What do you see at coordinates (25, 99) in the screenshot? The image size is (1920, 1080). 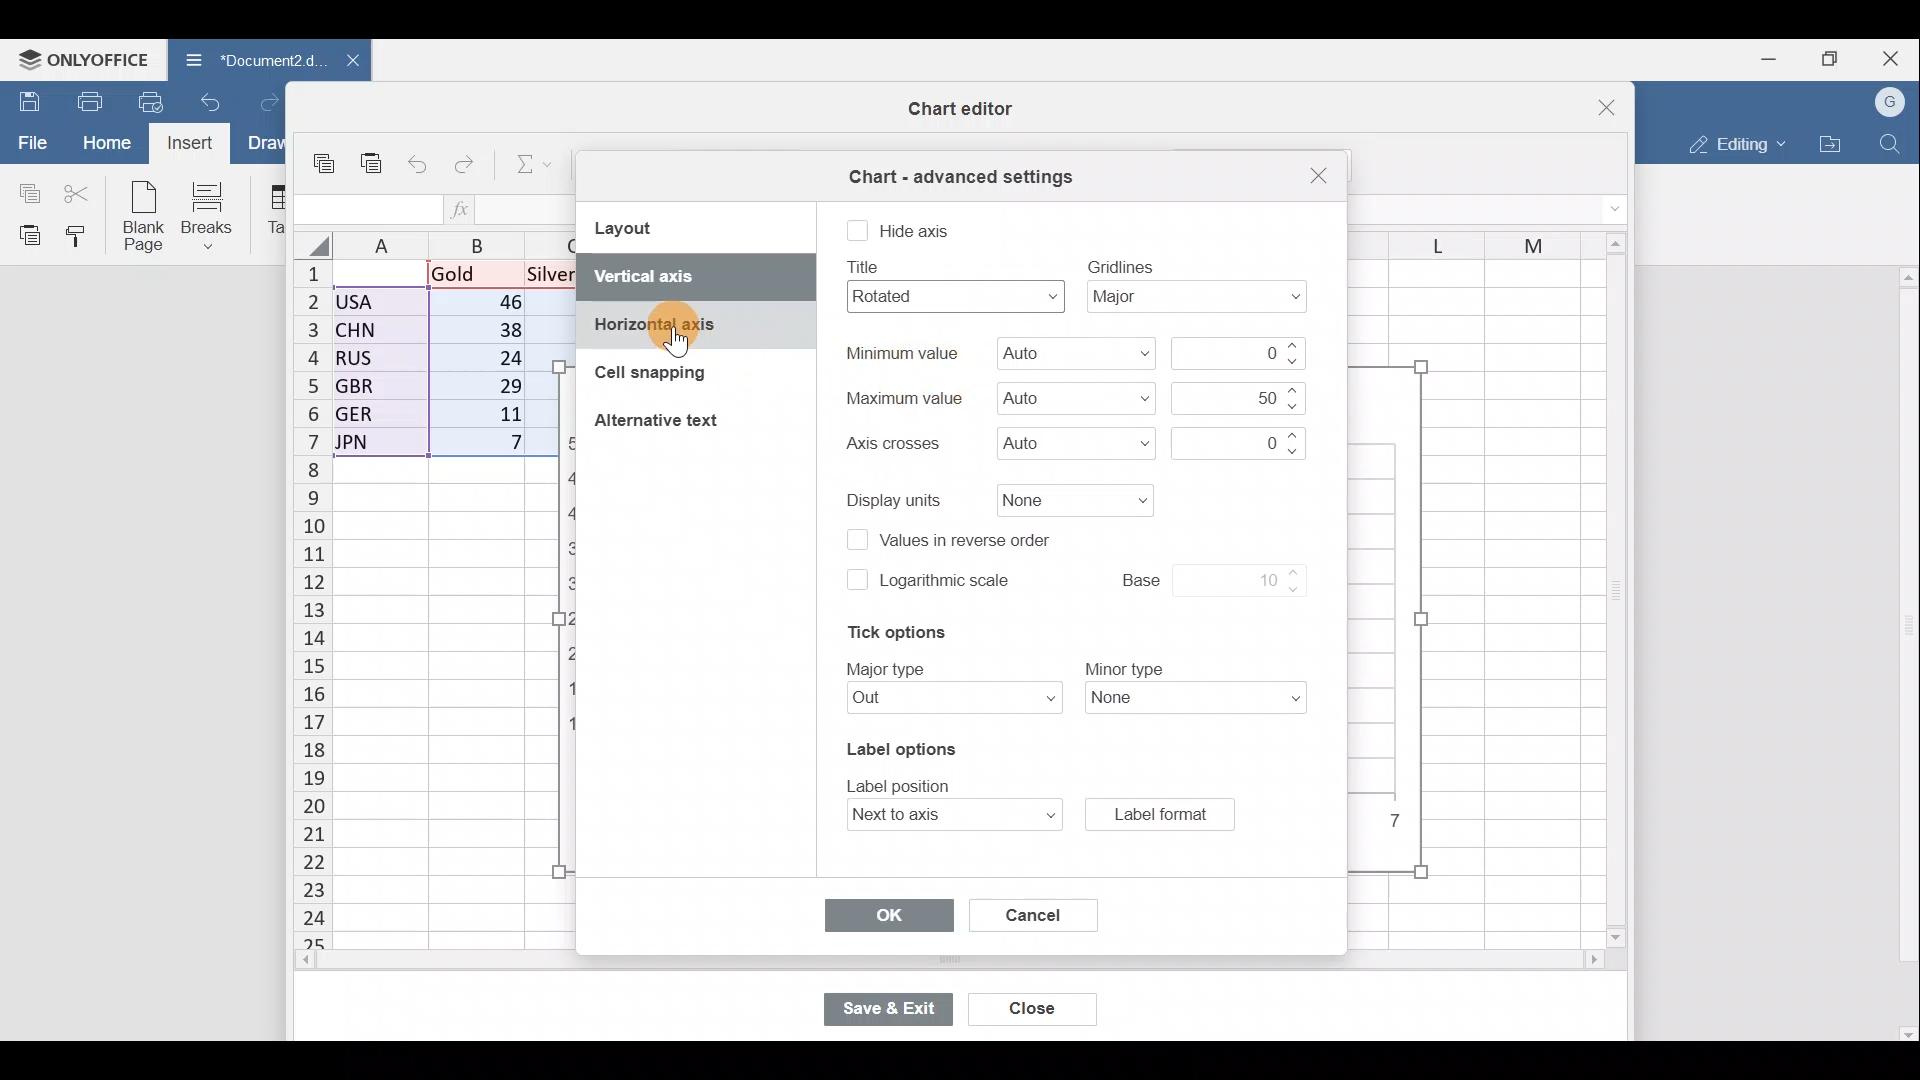 I see `Save` at bounding box center [25, 99].